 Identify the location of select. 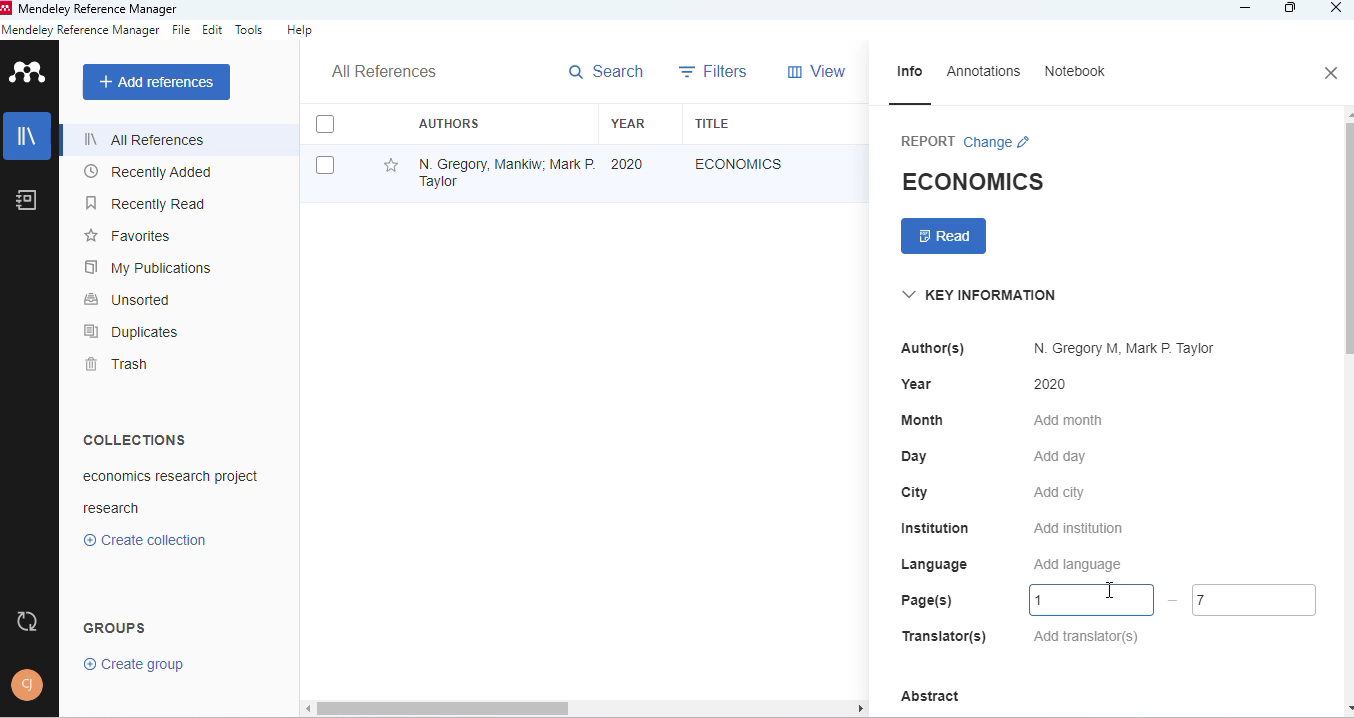
(325, 123).